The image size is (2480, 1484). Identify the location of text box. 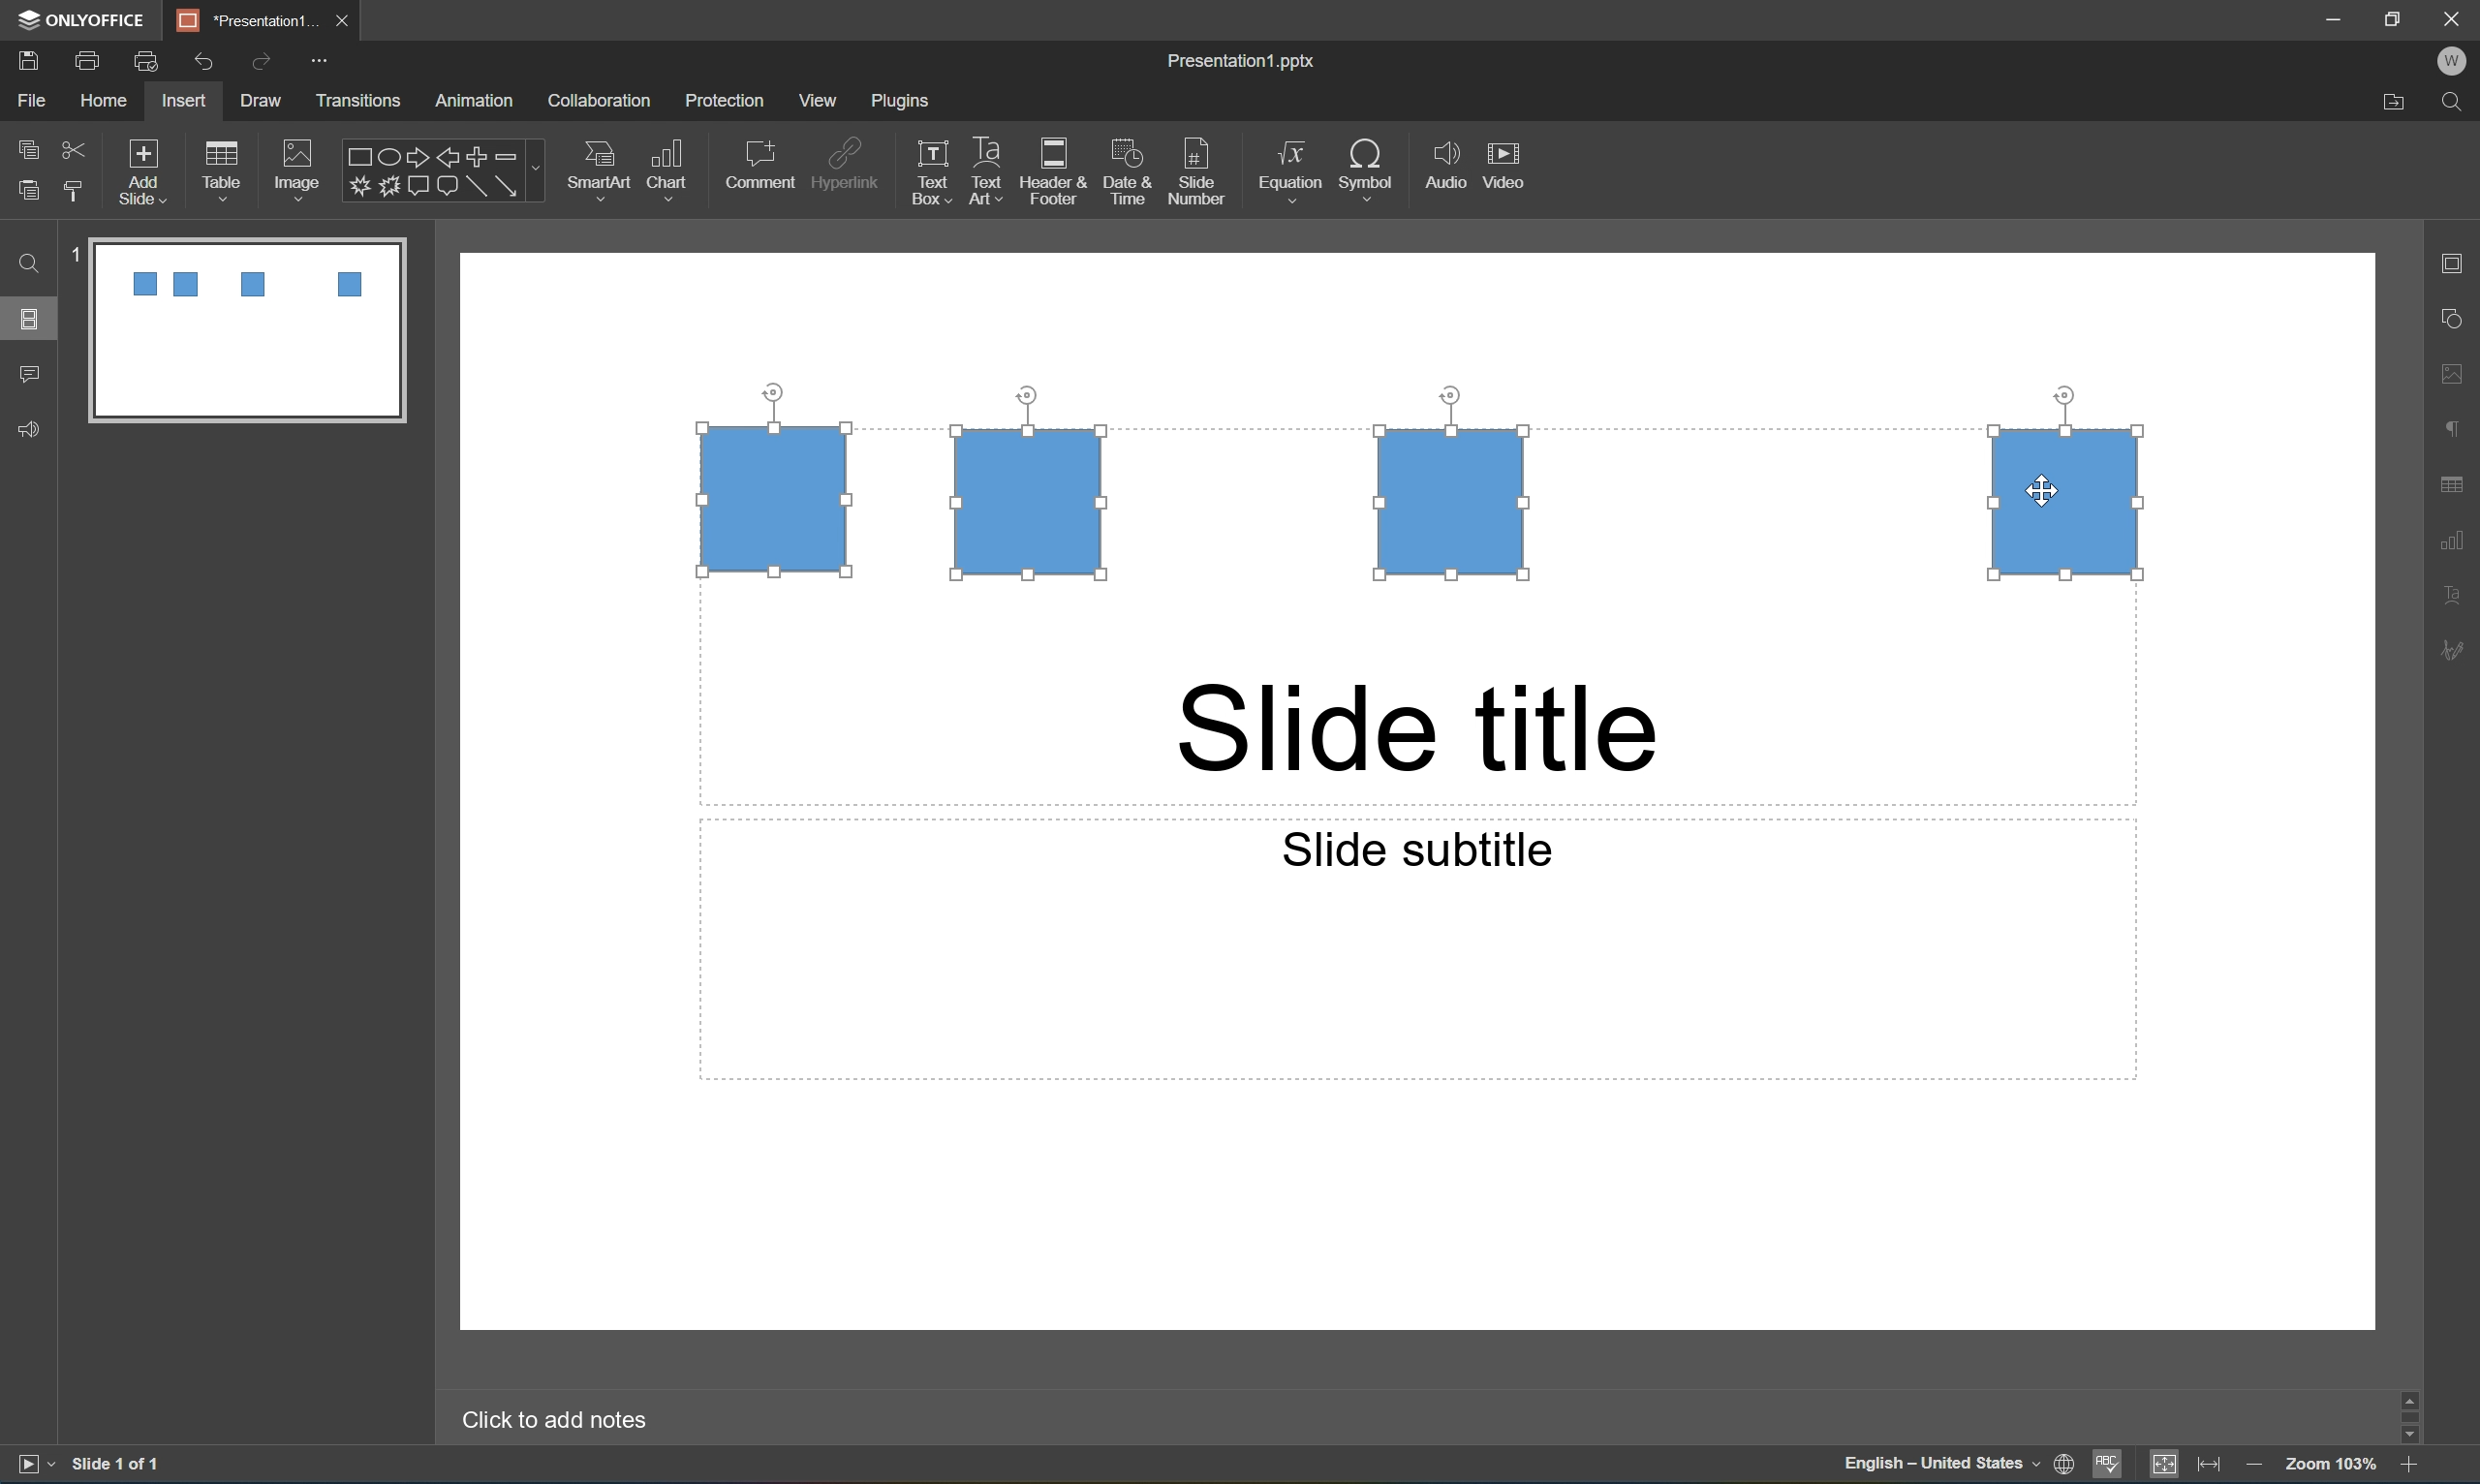
(926, 174).